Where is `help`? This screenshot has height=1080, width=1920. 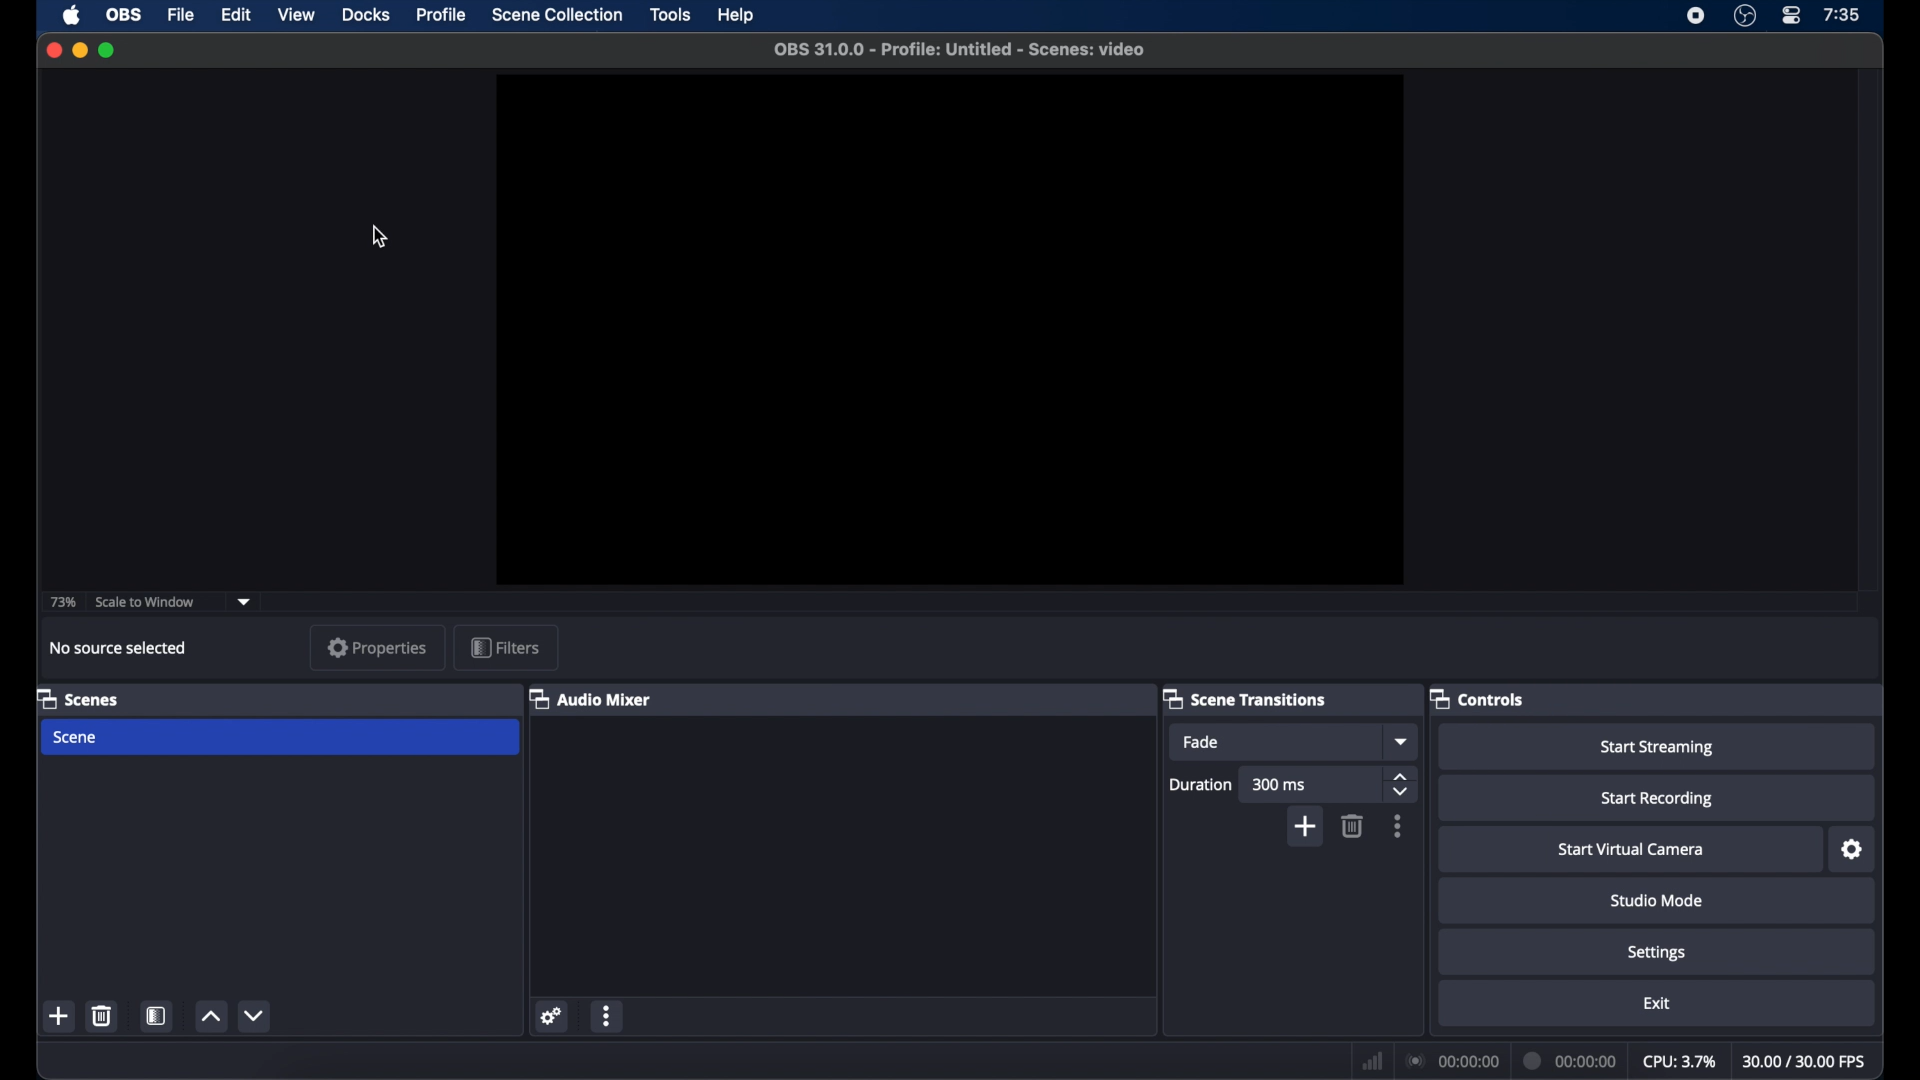
help is located at coordinates (738, 16).